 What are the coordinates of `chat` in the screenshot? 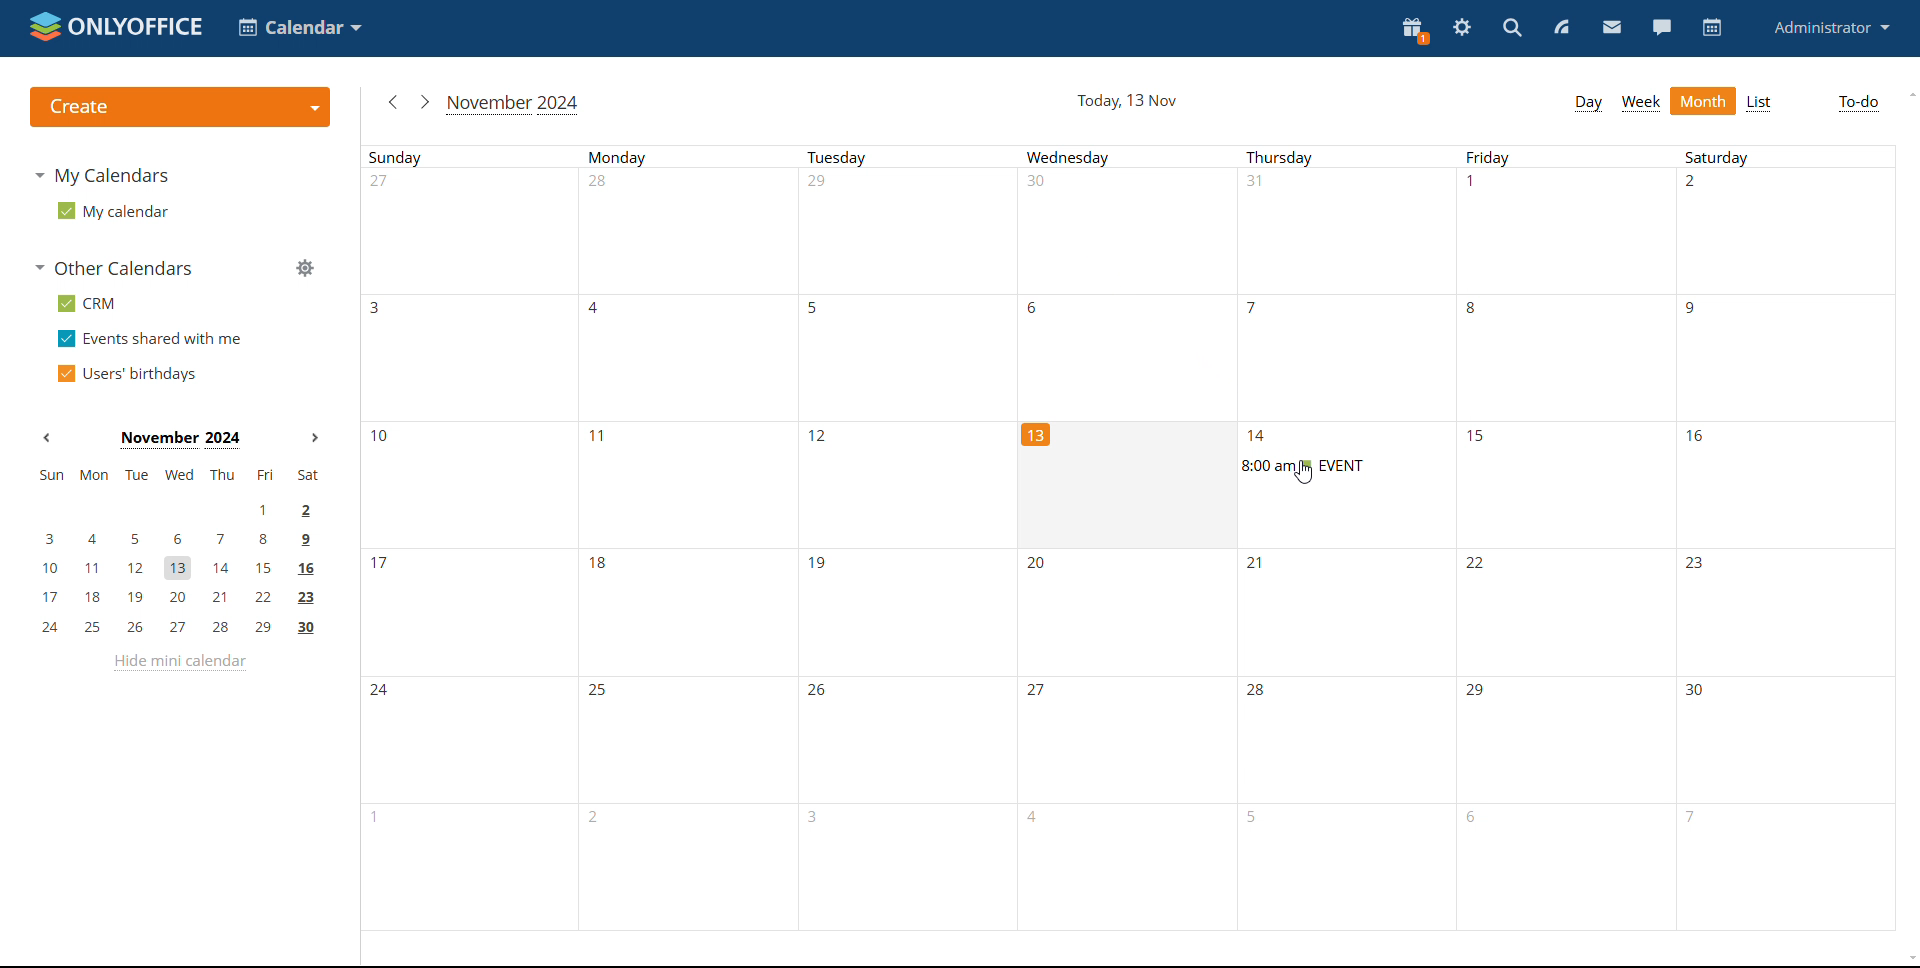 It's located at (1661, 28).